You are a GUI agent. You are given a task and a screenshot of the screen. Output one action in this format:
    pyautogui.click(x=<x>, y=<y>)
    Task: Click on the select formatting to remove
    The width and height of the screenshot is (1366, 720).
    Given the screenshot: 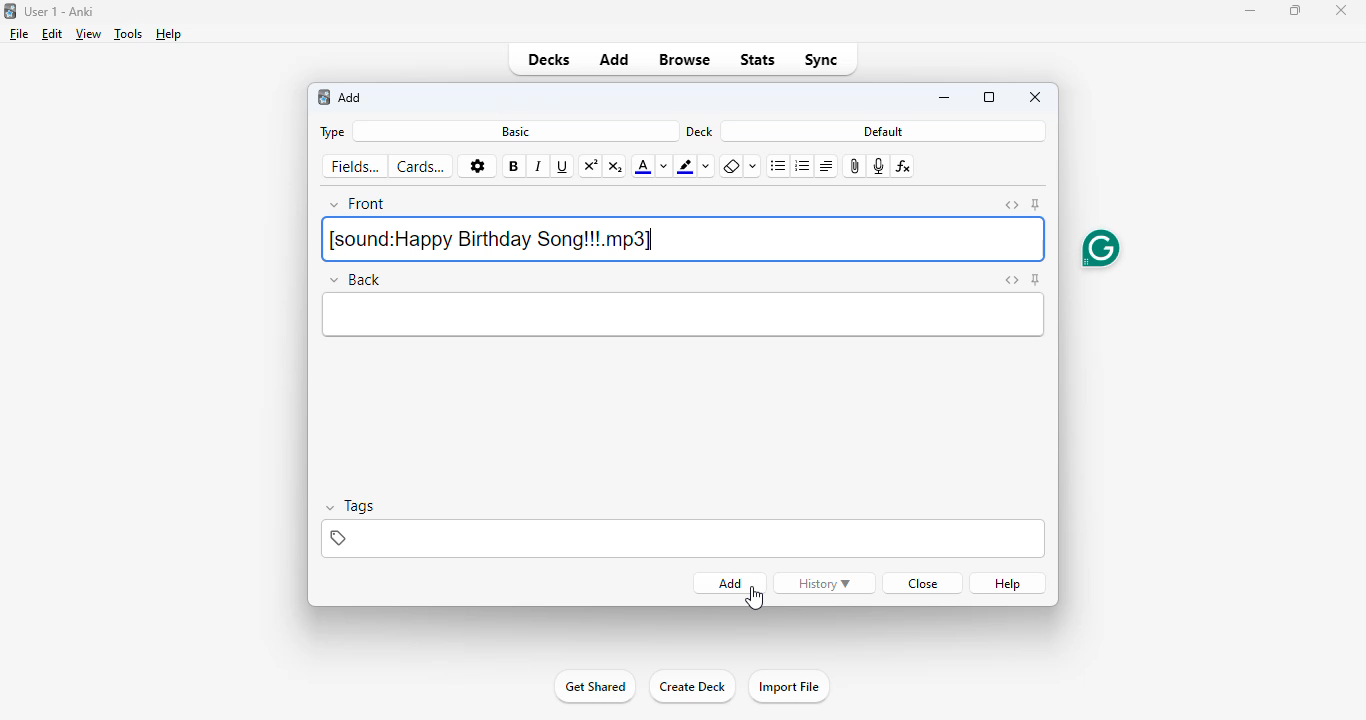 What is the action you would take?
    pyautogui.click(x=753, y=167)
    